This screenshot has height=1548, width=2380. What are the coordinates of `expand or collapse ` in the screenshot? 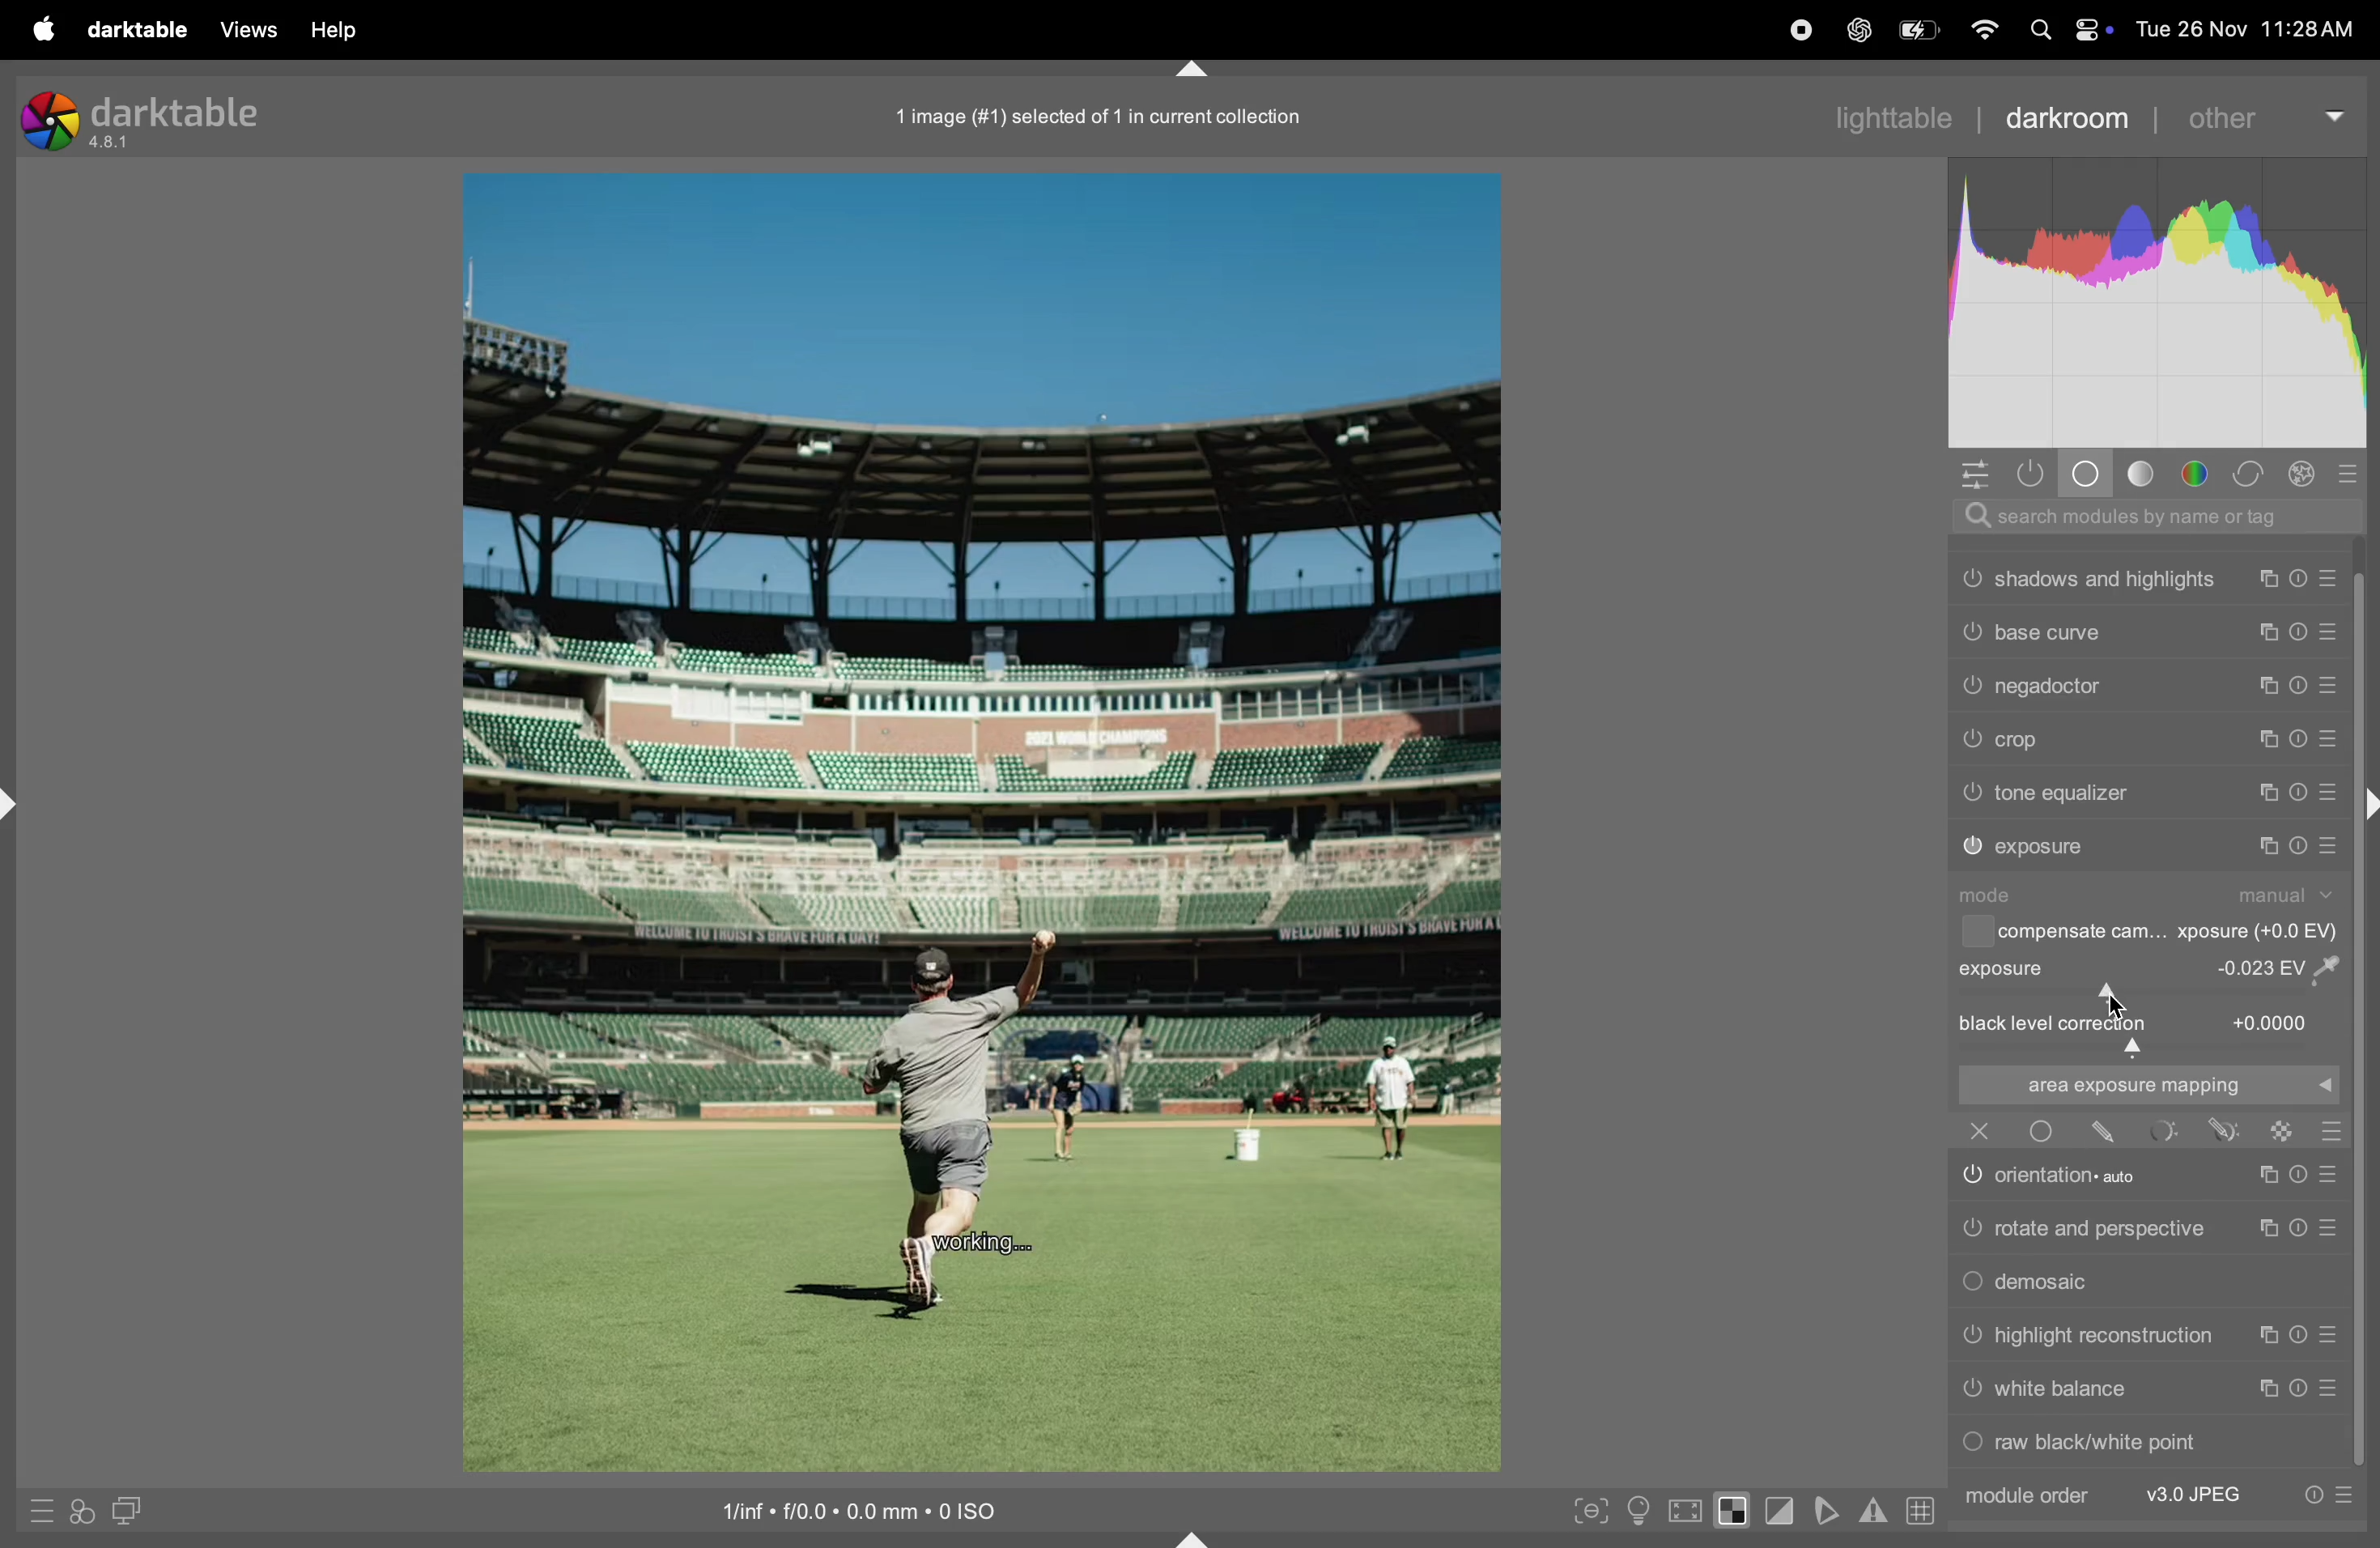 It's located at (2365, 807).